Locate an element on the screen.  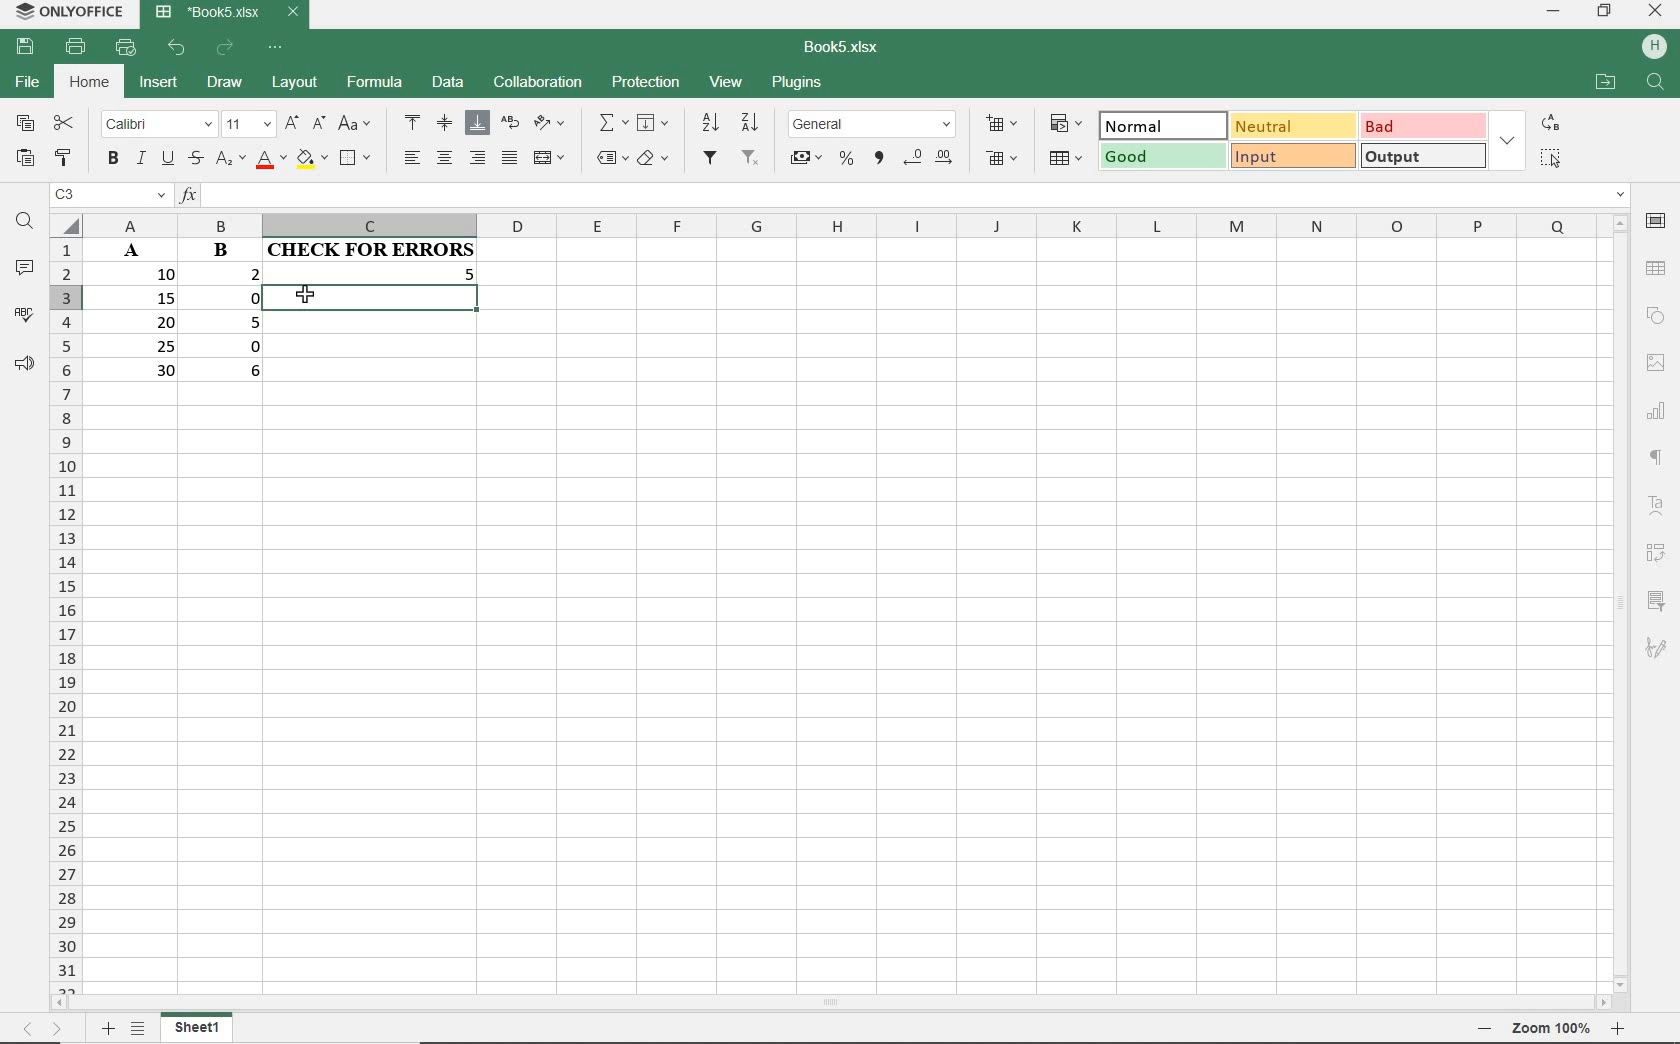
INSERT FUNCTION is located at coordinates (612, 125).